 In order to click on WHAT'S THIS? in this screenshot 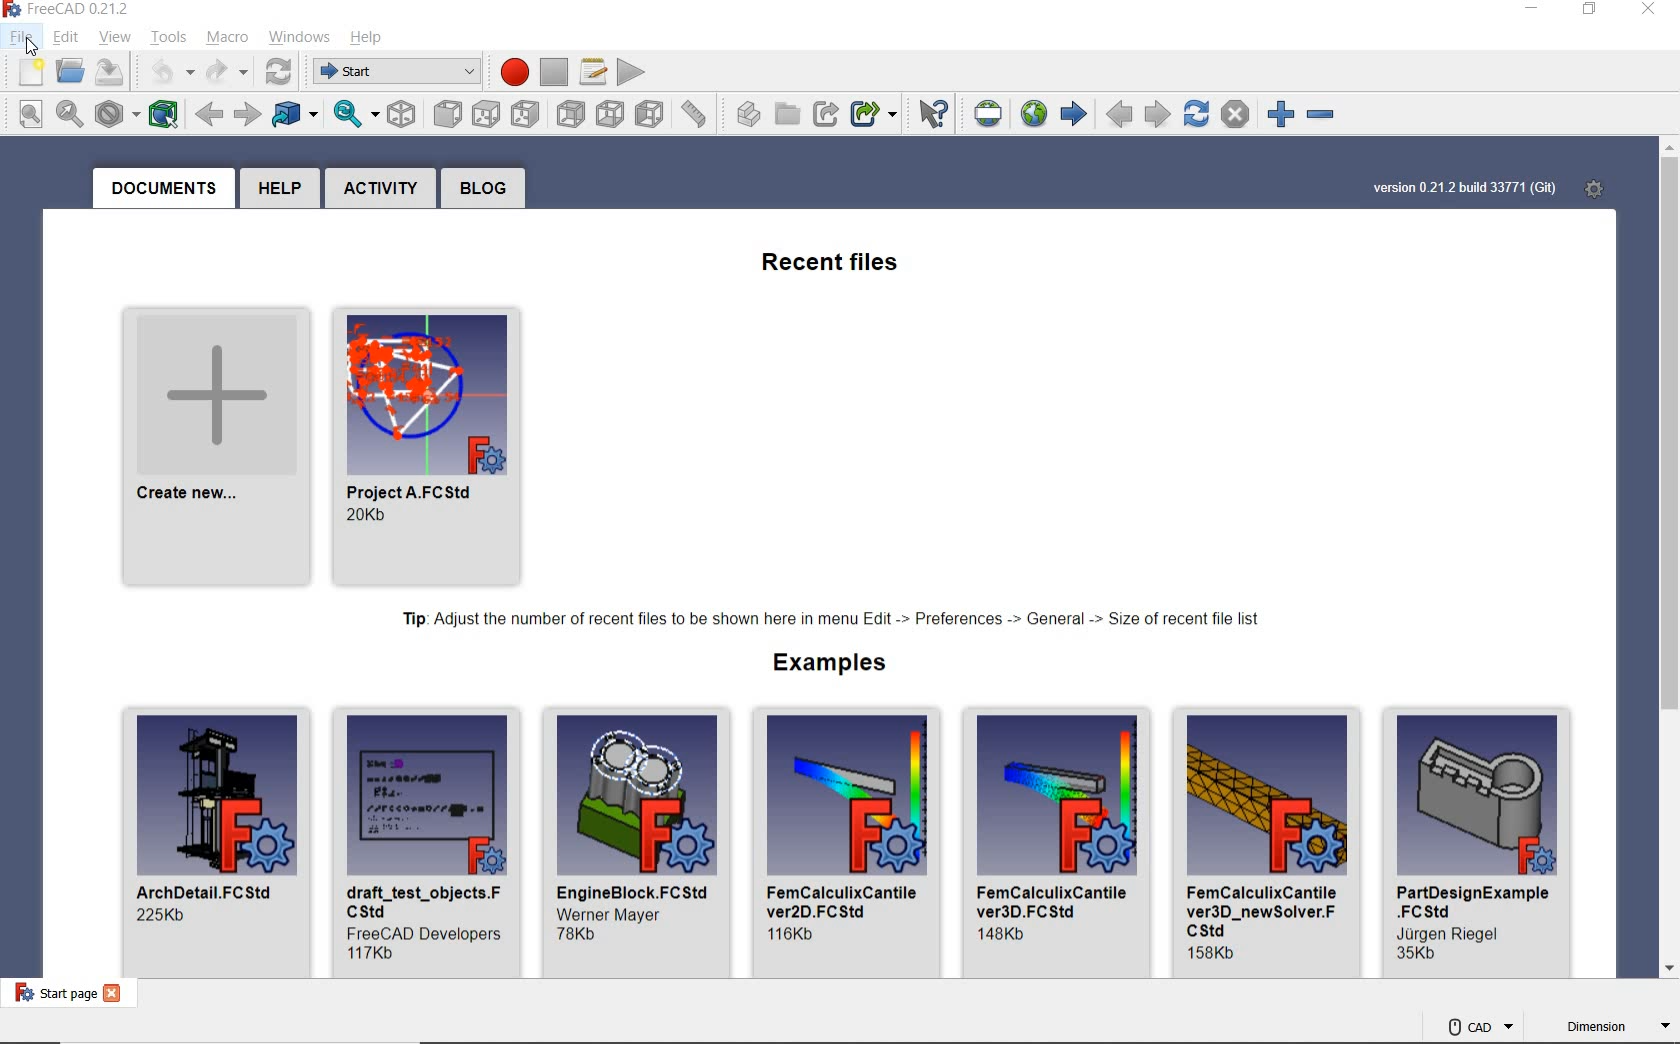, I will do `click(935, 116)`.